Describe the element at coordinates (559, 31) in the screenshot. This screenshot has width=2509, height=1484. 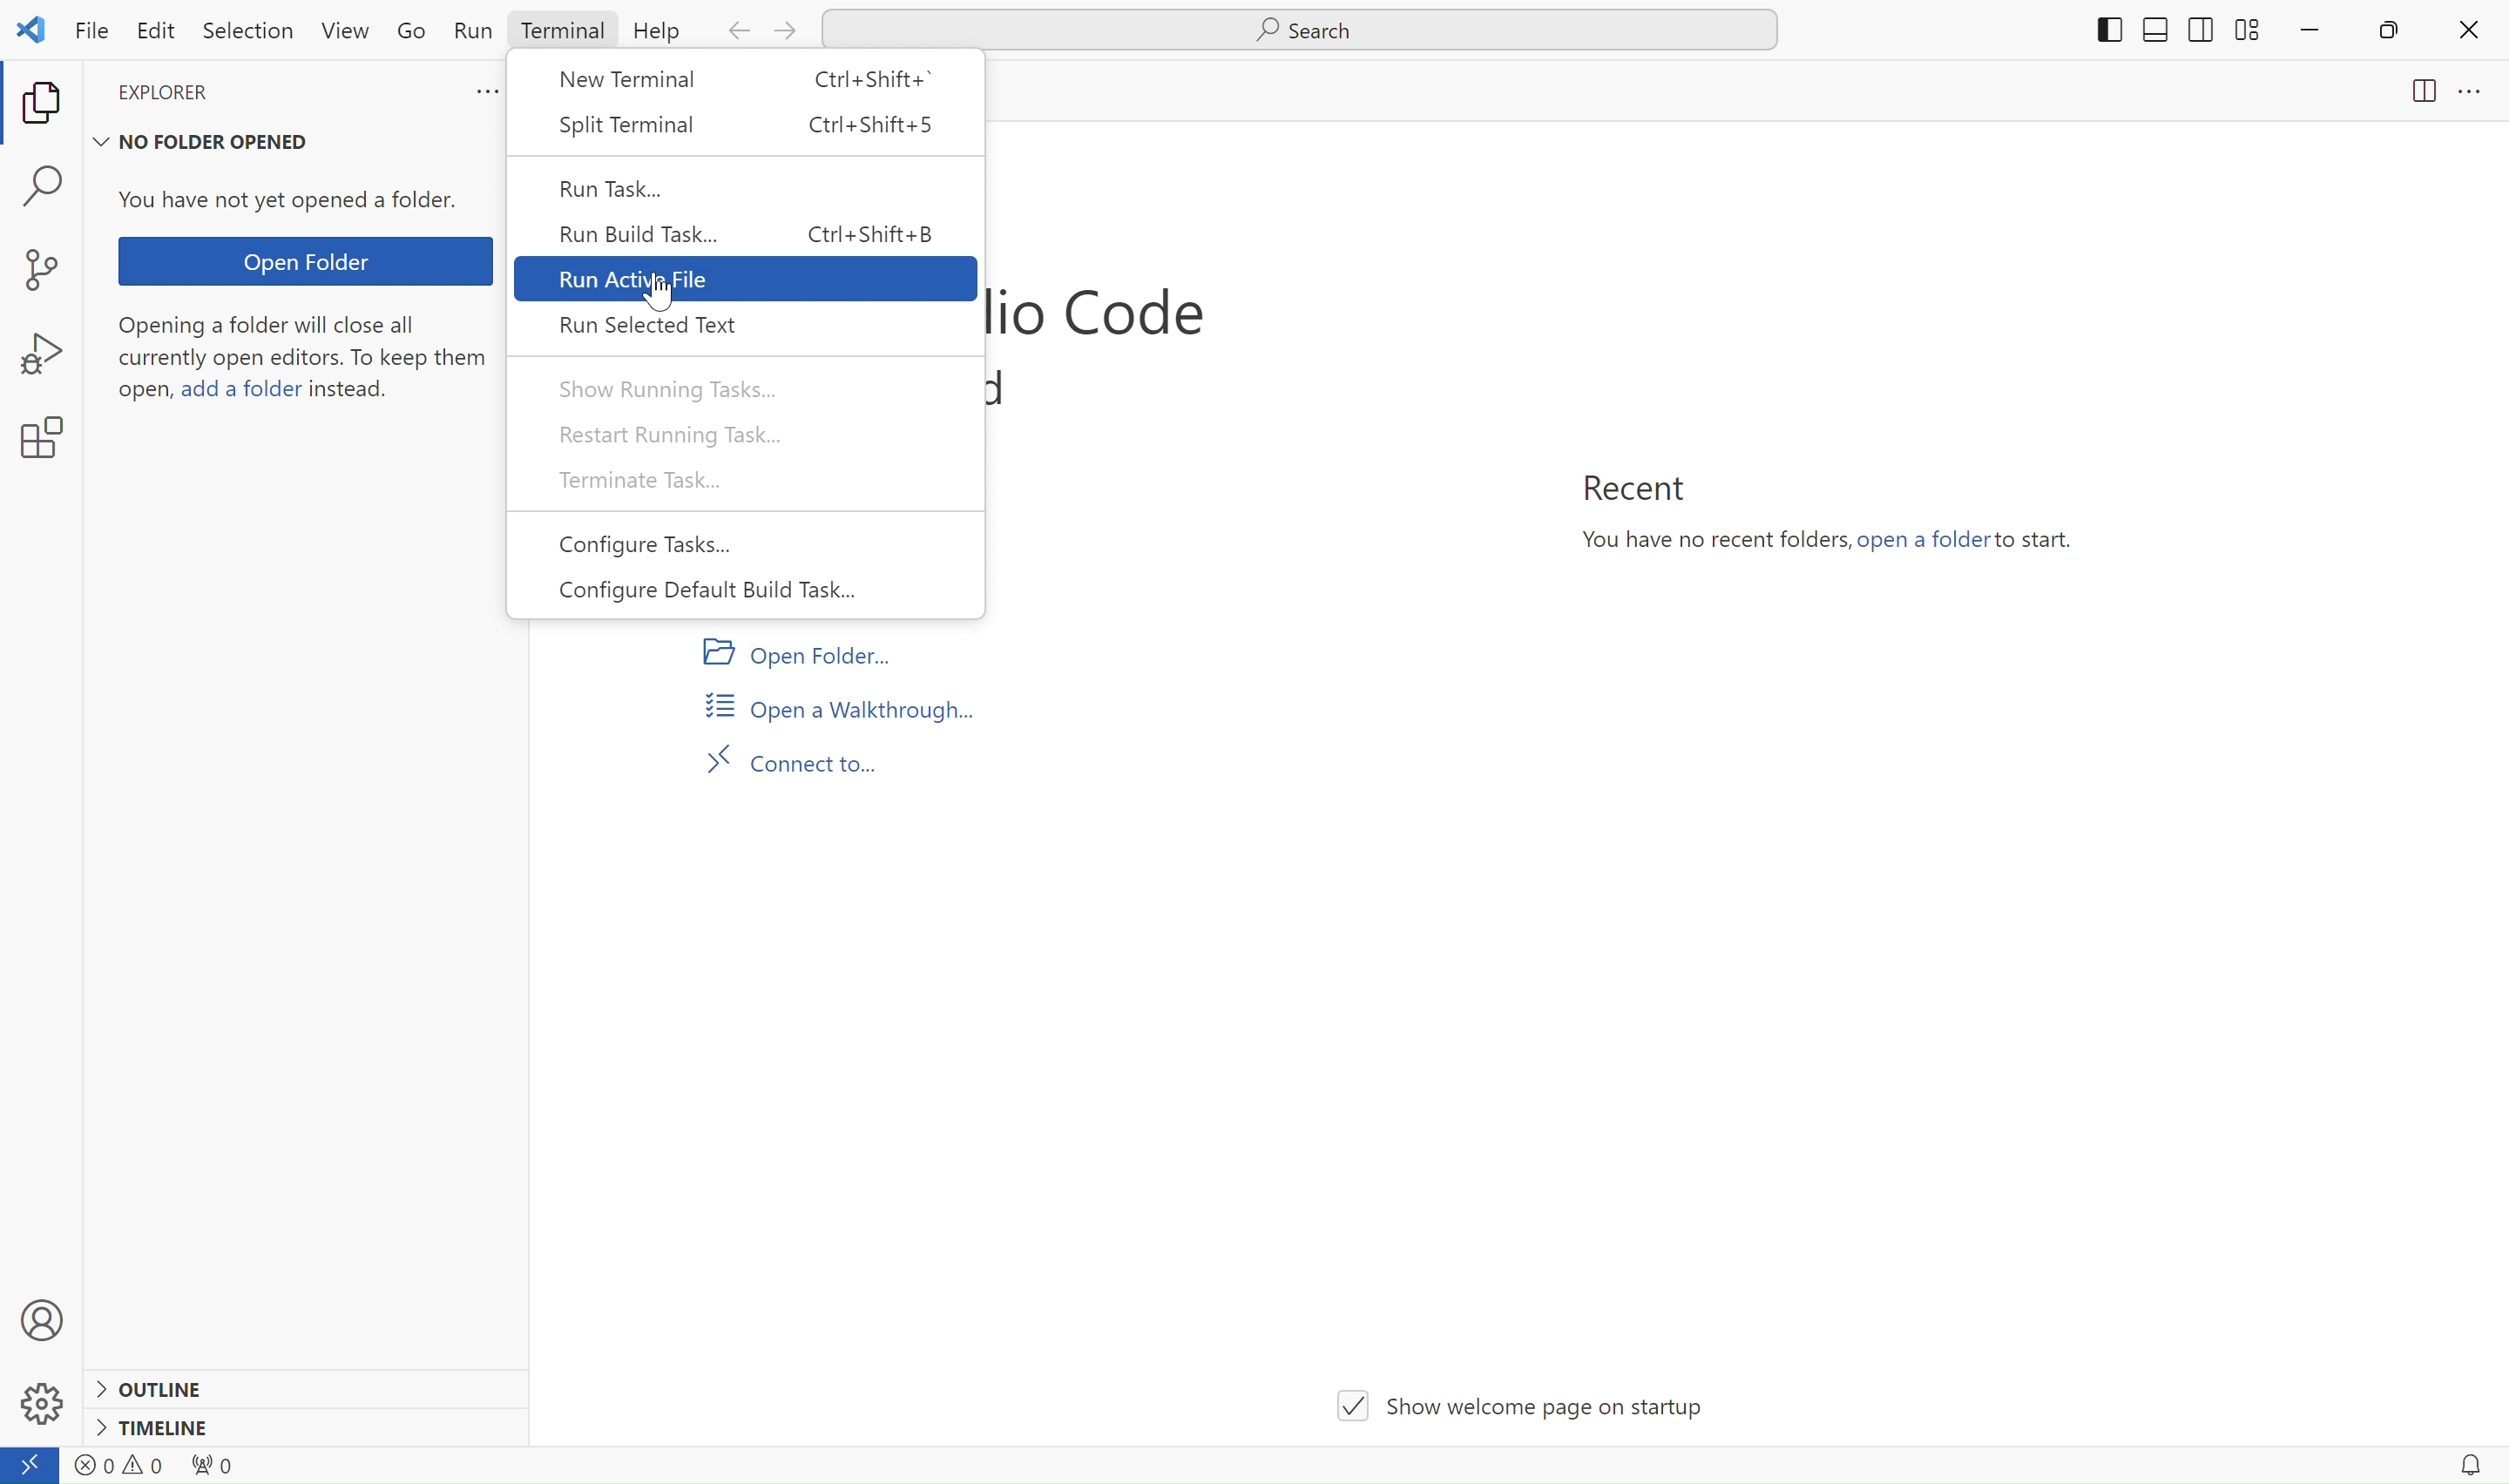
I see `Terminal` at that location.